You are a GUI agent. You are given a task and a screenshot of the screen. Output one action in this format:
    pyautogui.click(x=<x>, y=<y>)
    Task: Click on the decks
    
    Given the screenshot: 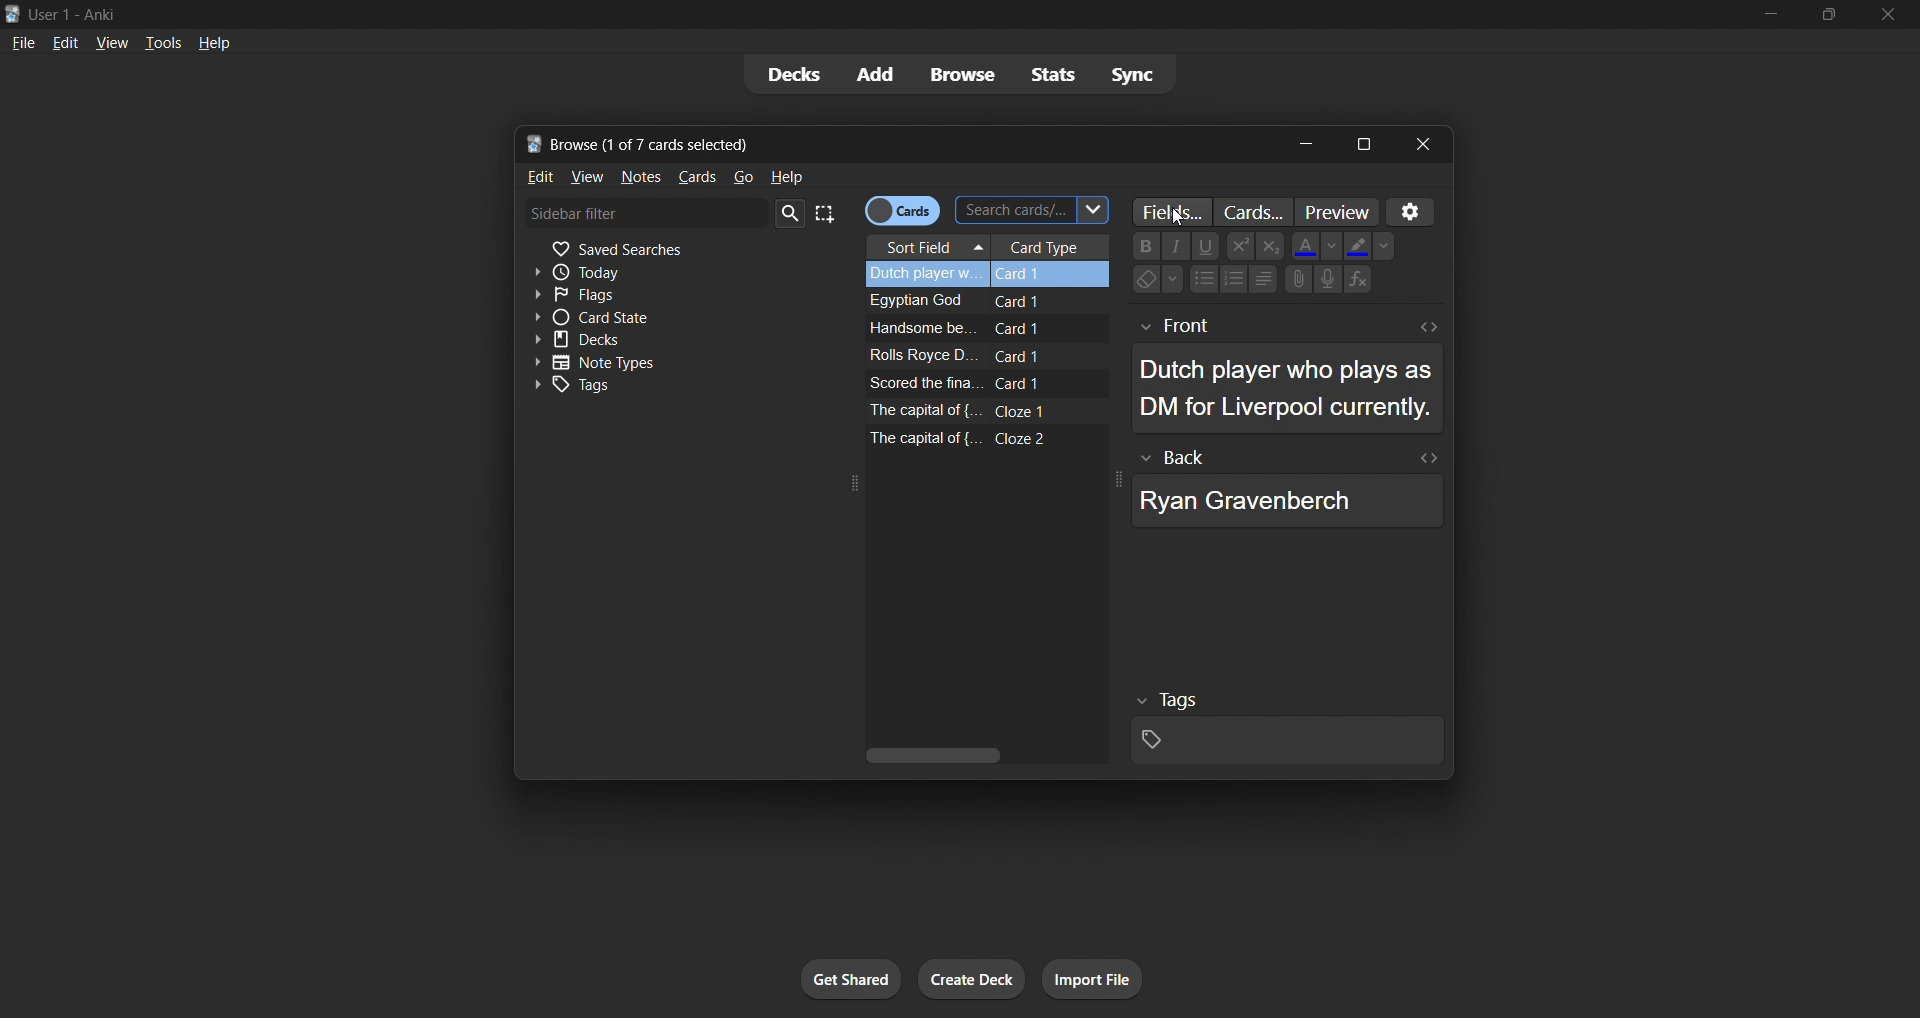 What is the action you would take?
    pyautogui.click(x=792, y=74)
    